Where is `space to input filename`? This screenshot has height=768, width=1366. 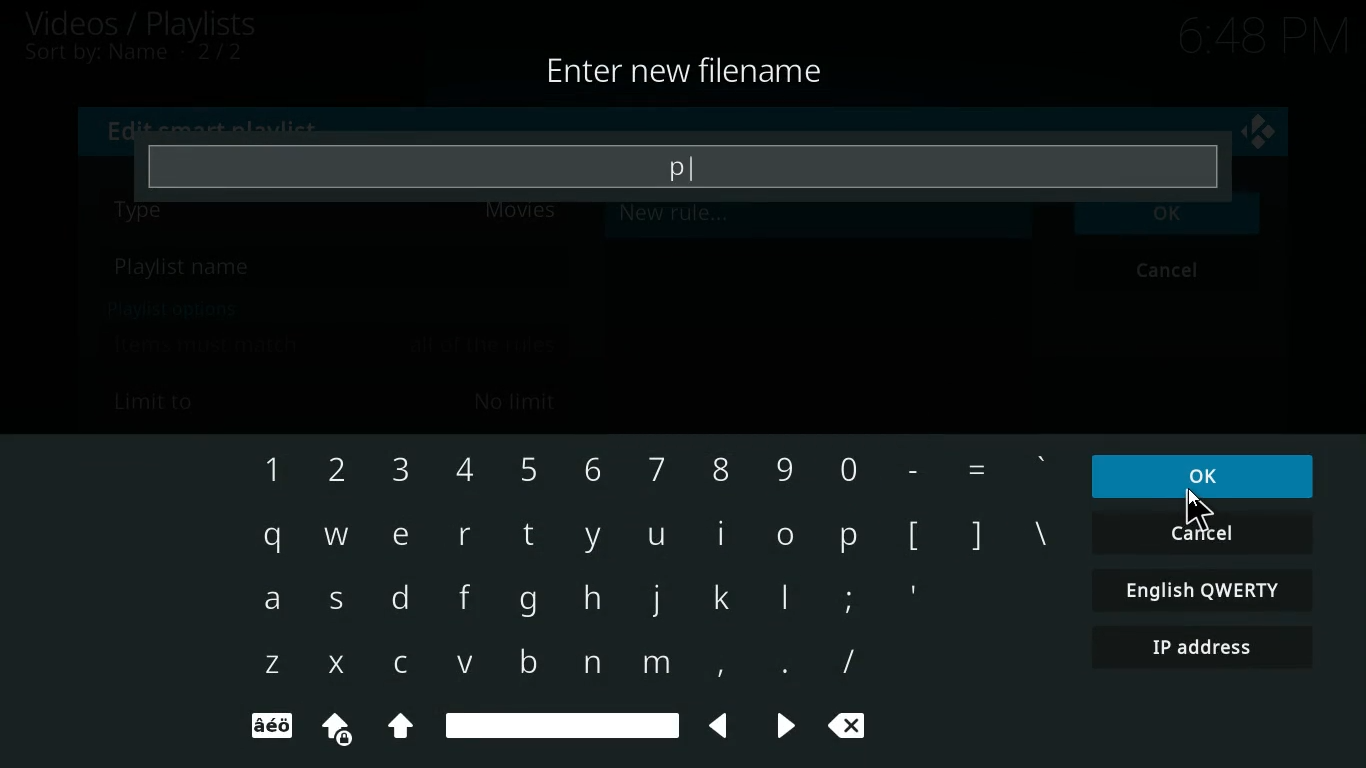
space to input filename is located at coordinates (683, 166).